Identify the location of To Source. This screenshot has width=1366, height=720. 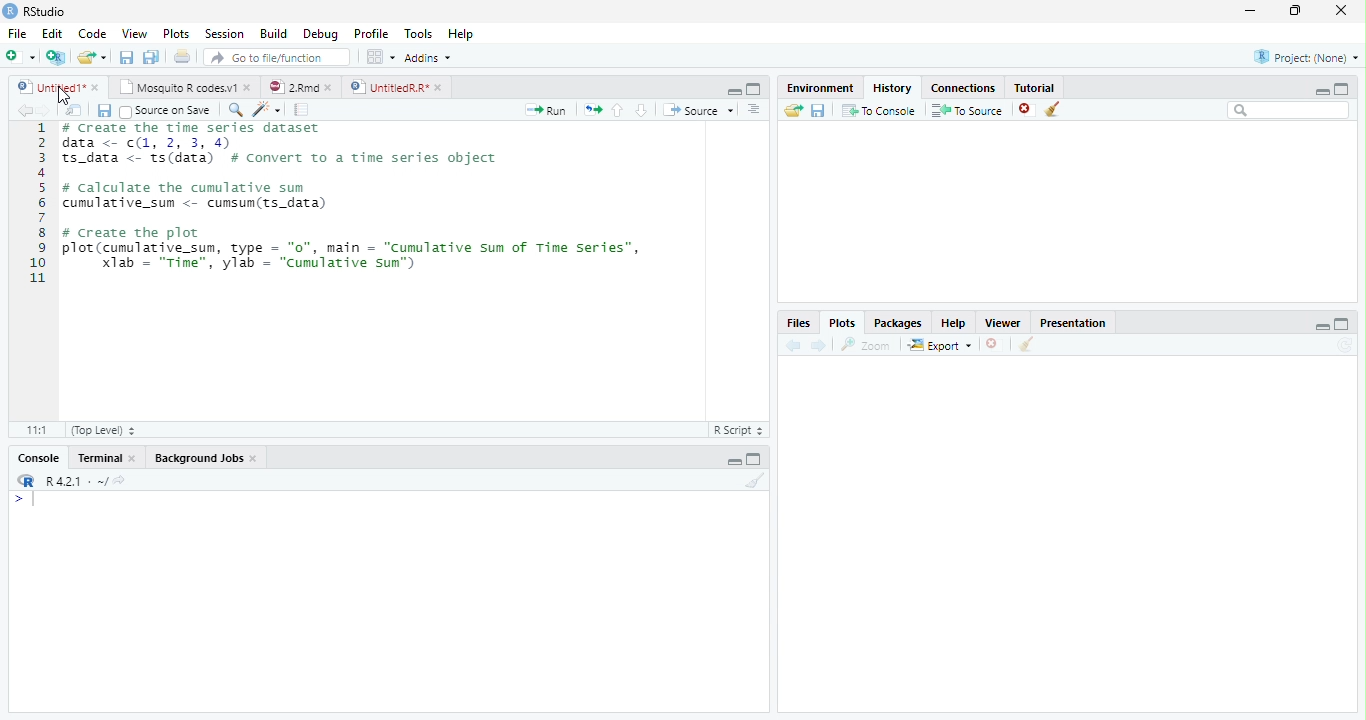
(966, 111).